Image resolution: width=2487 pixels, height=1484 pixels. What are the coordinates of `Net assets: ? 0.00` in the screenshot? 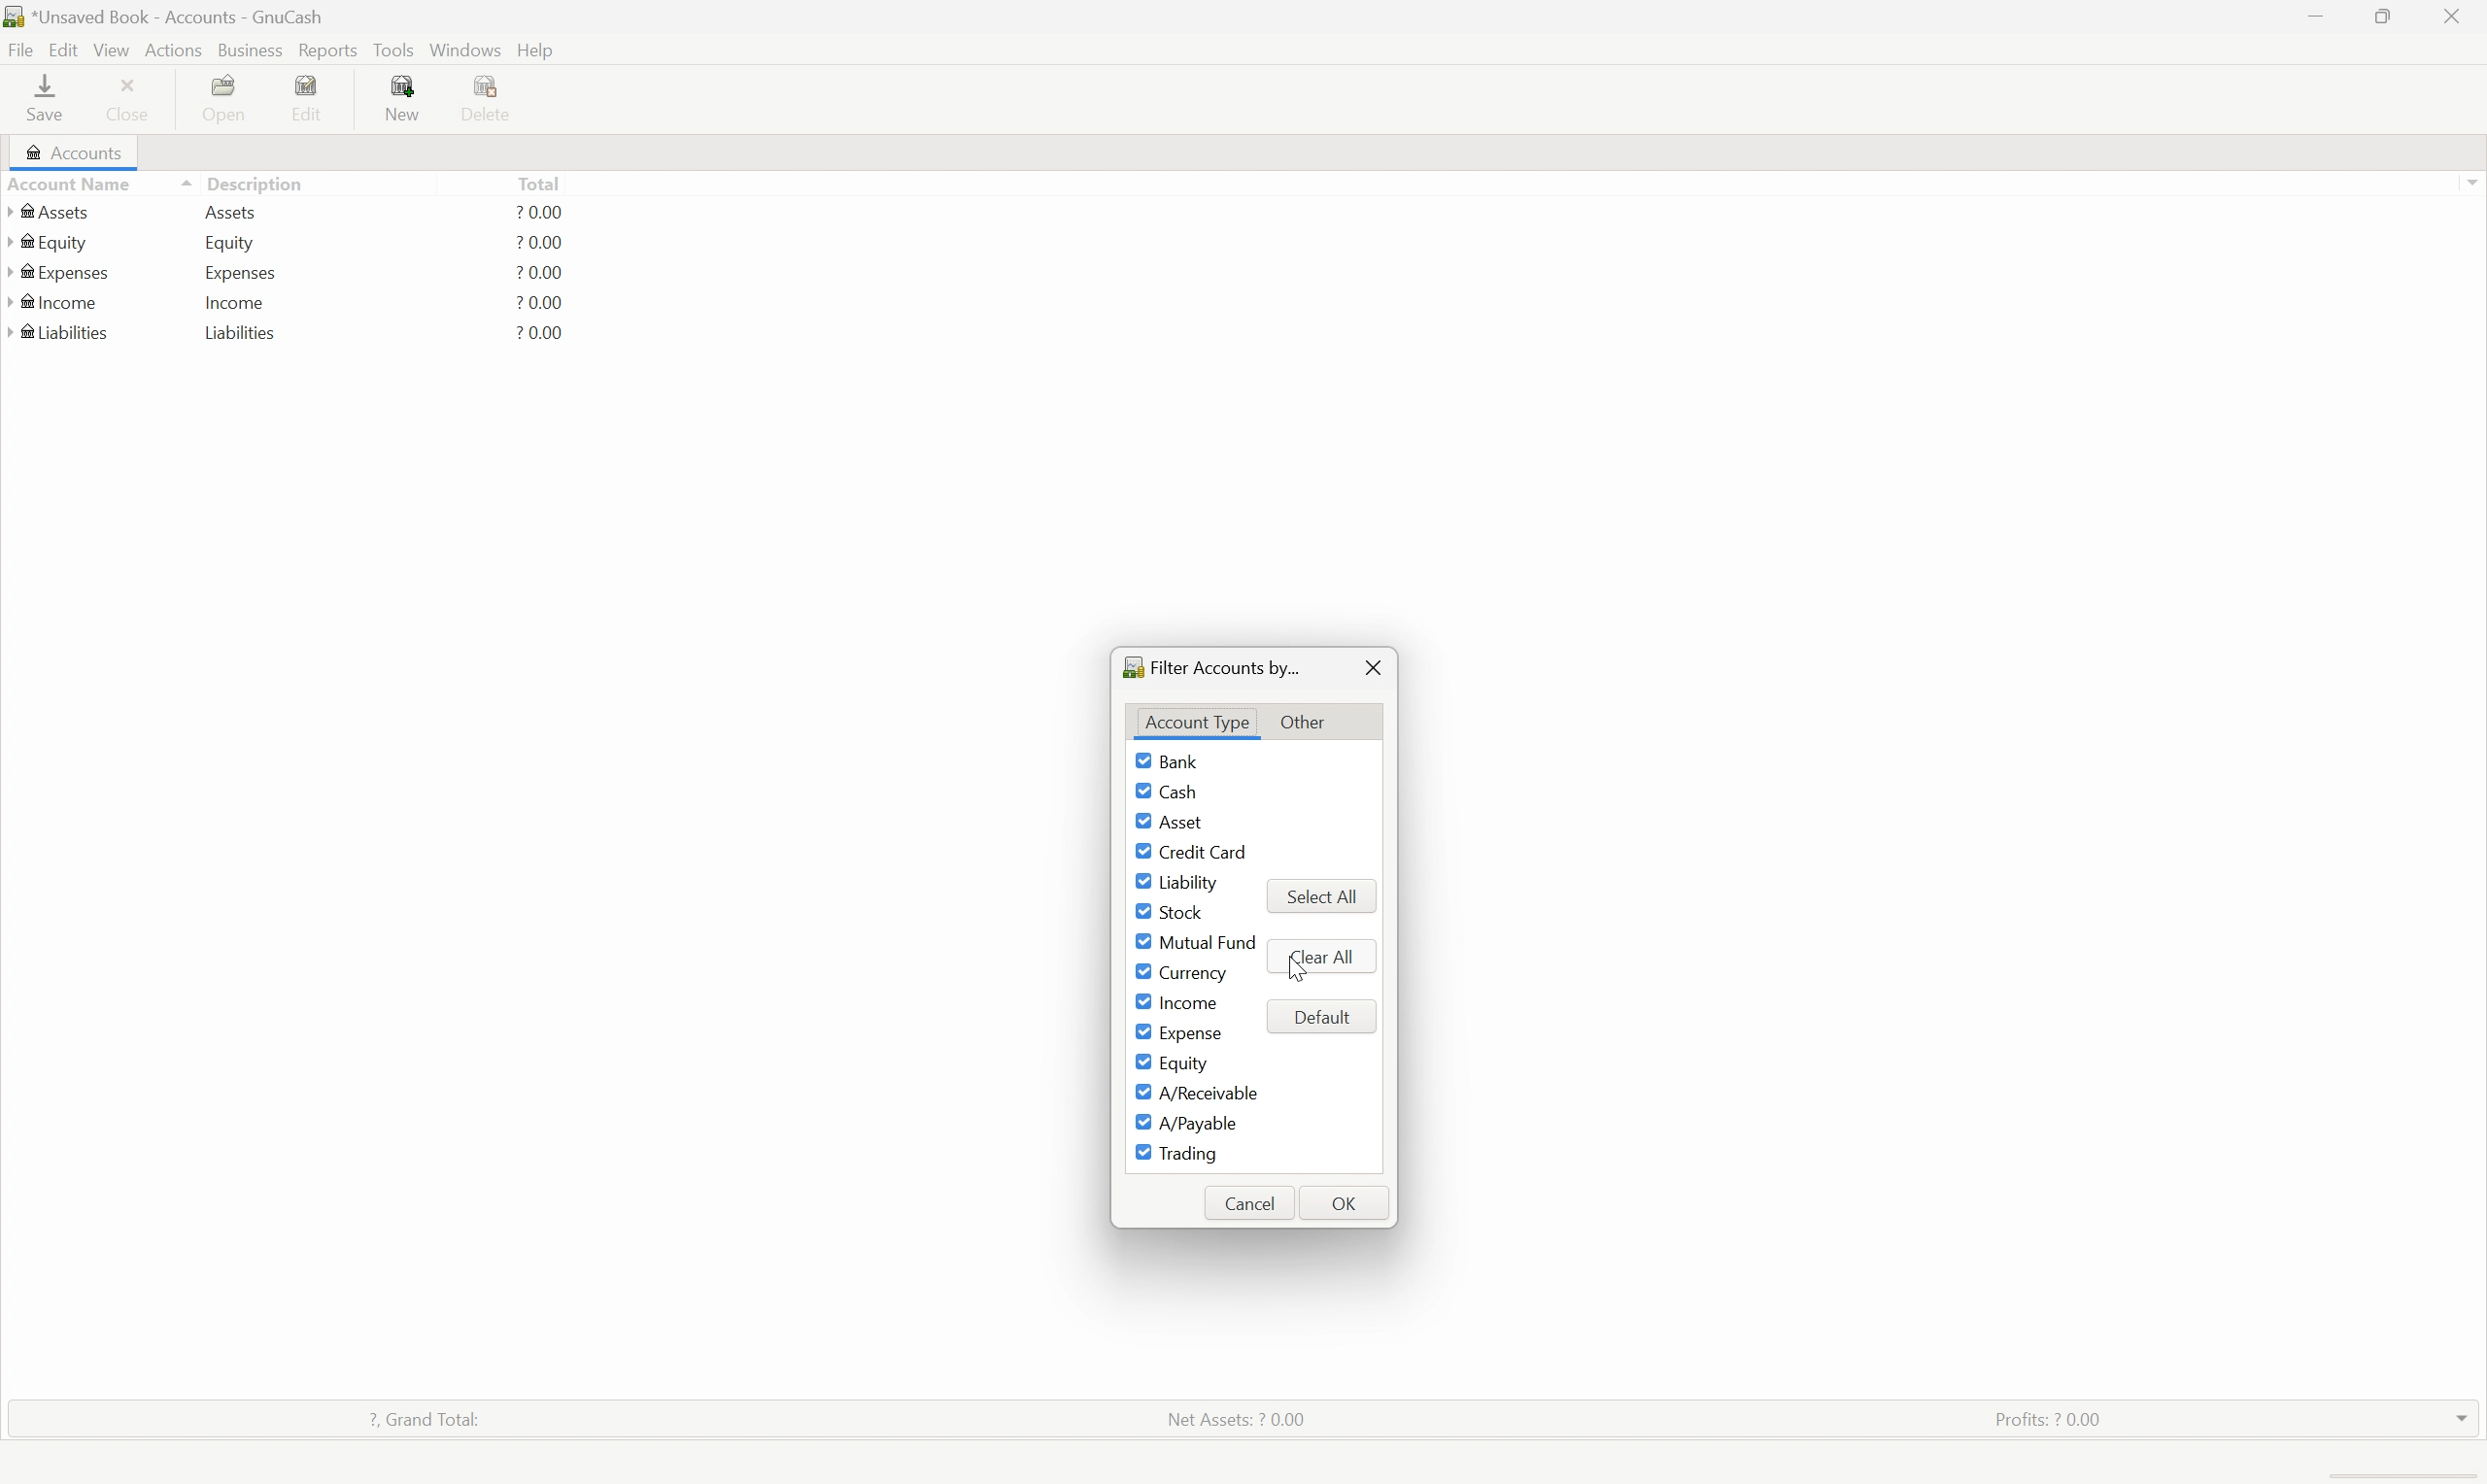 It's located at (1236, 1420).